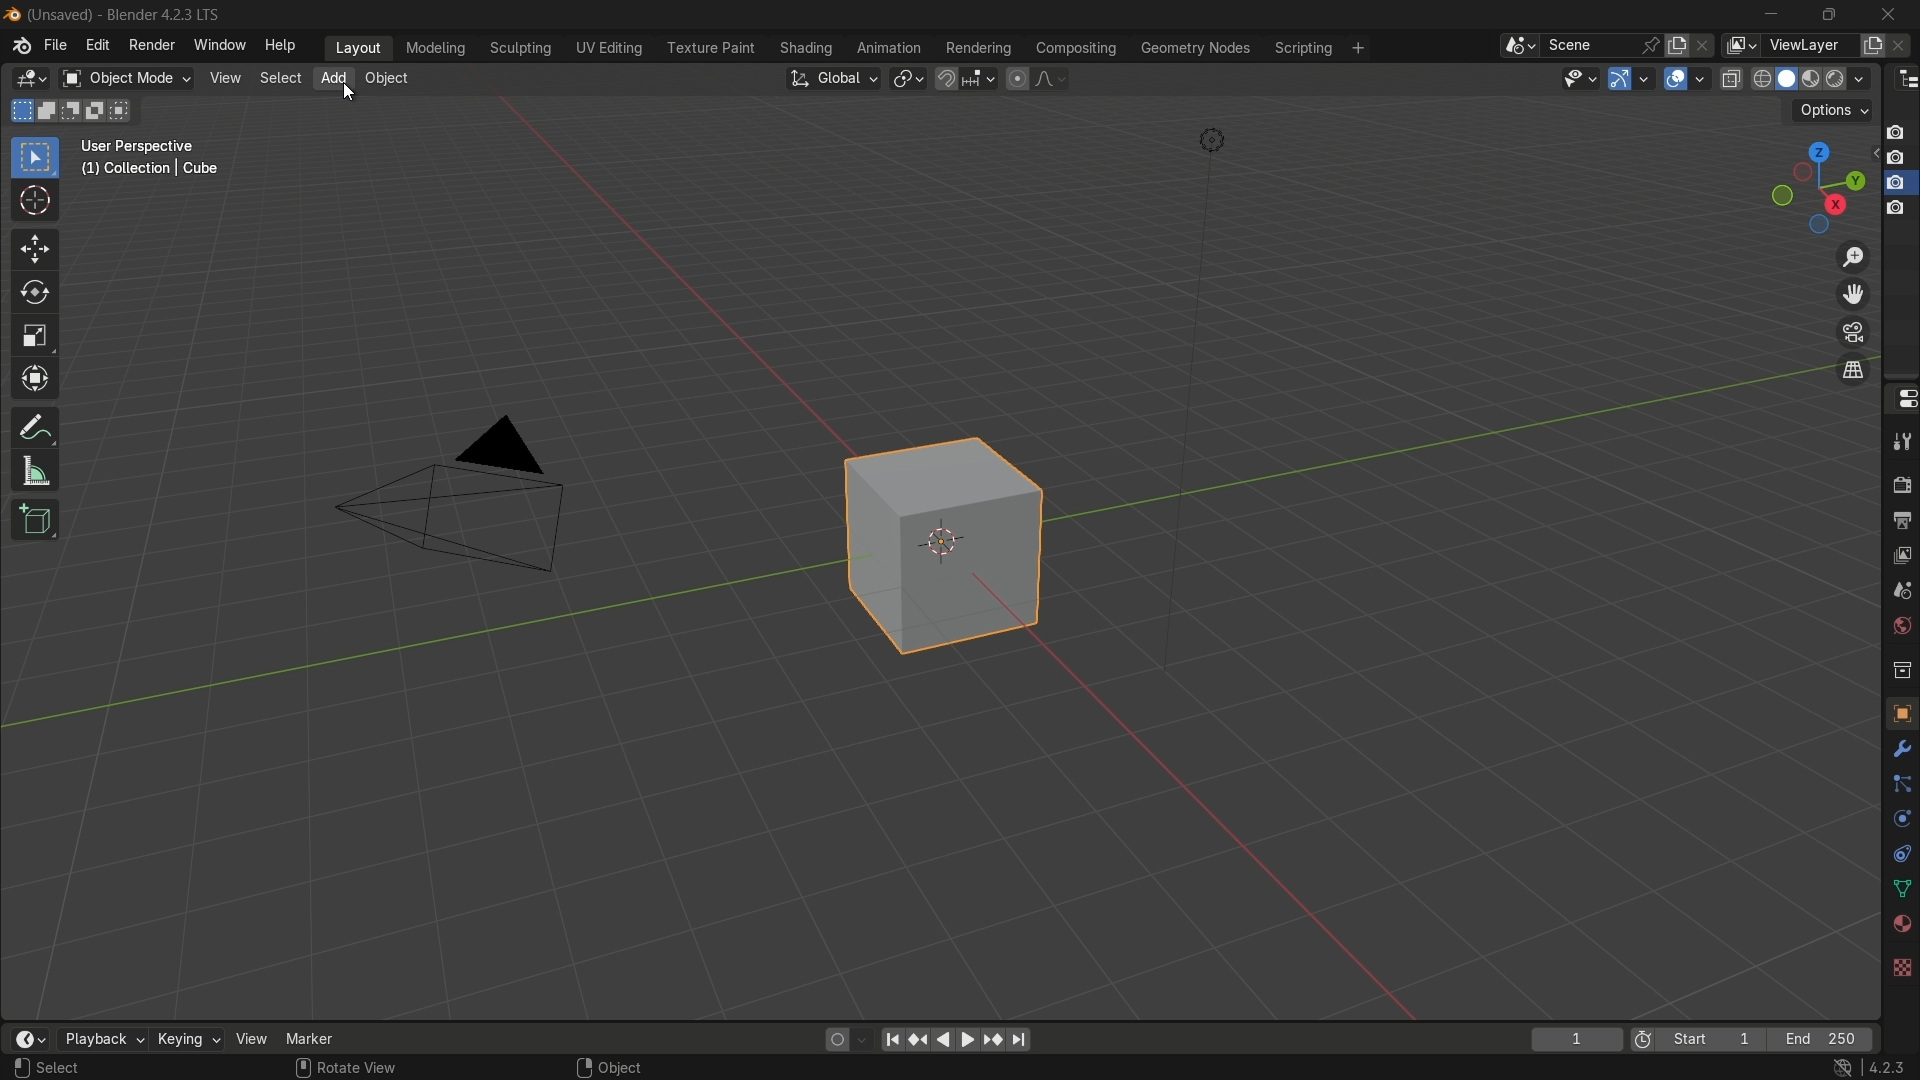 This screenshot has height=1080, width=1920. I want to click on data, so click(1898, 890).